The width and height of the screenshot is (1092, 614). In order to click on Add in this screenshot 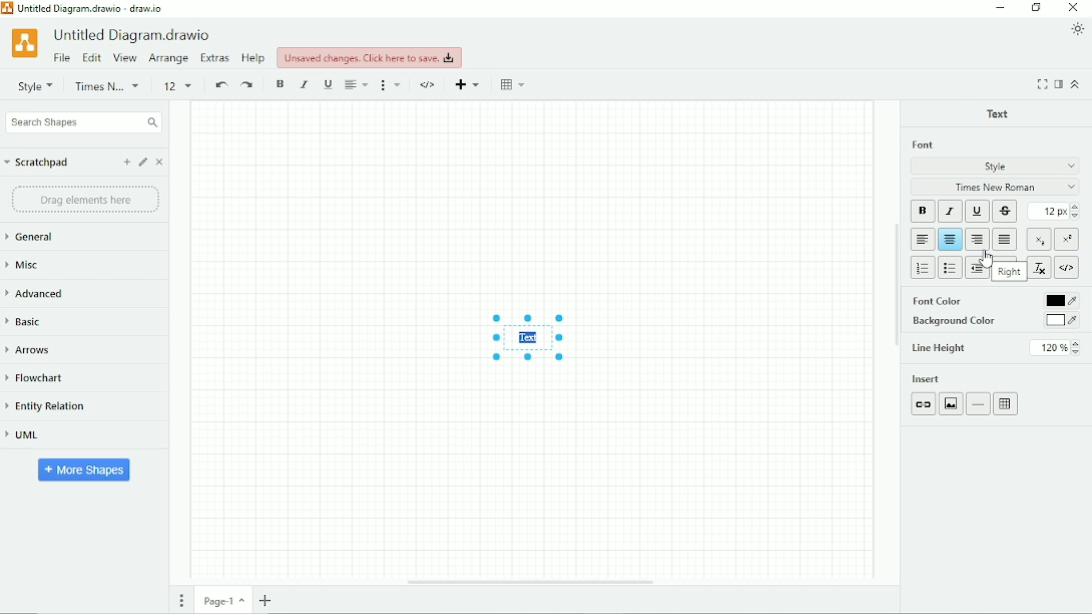, I will do `click(127, 162)`.